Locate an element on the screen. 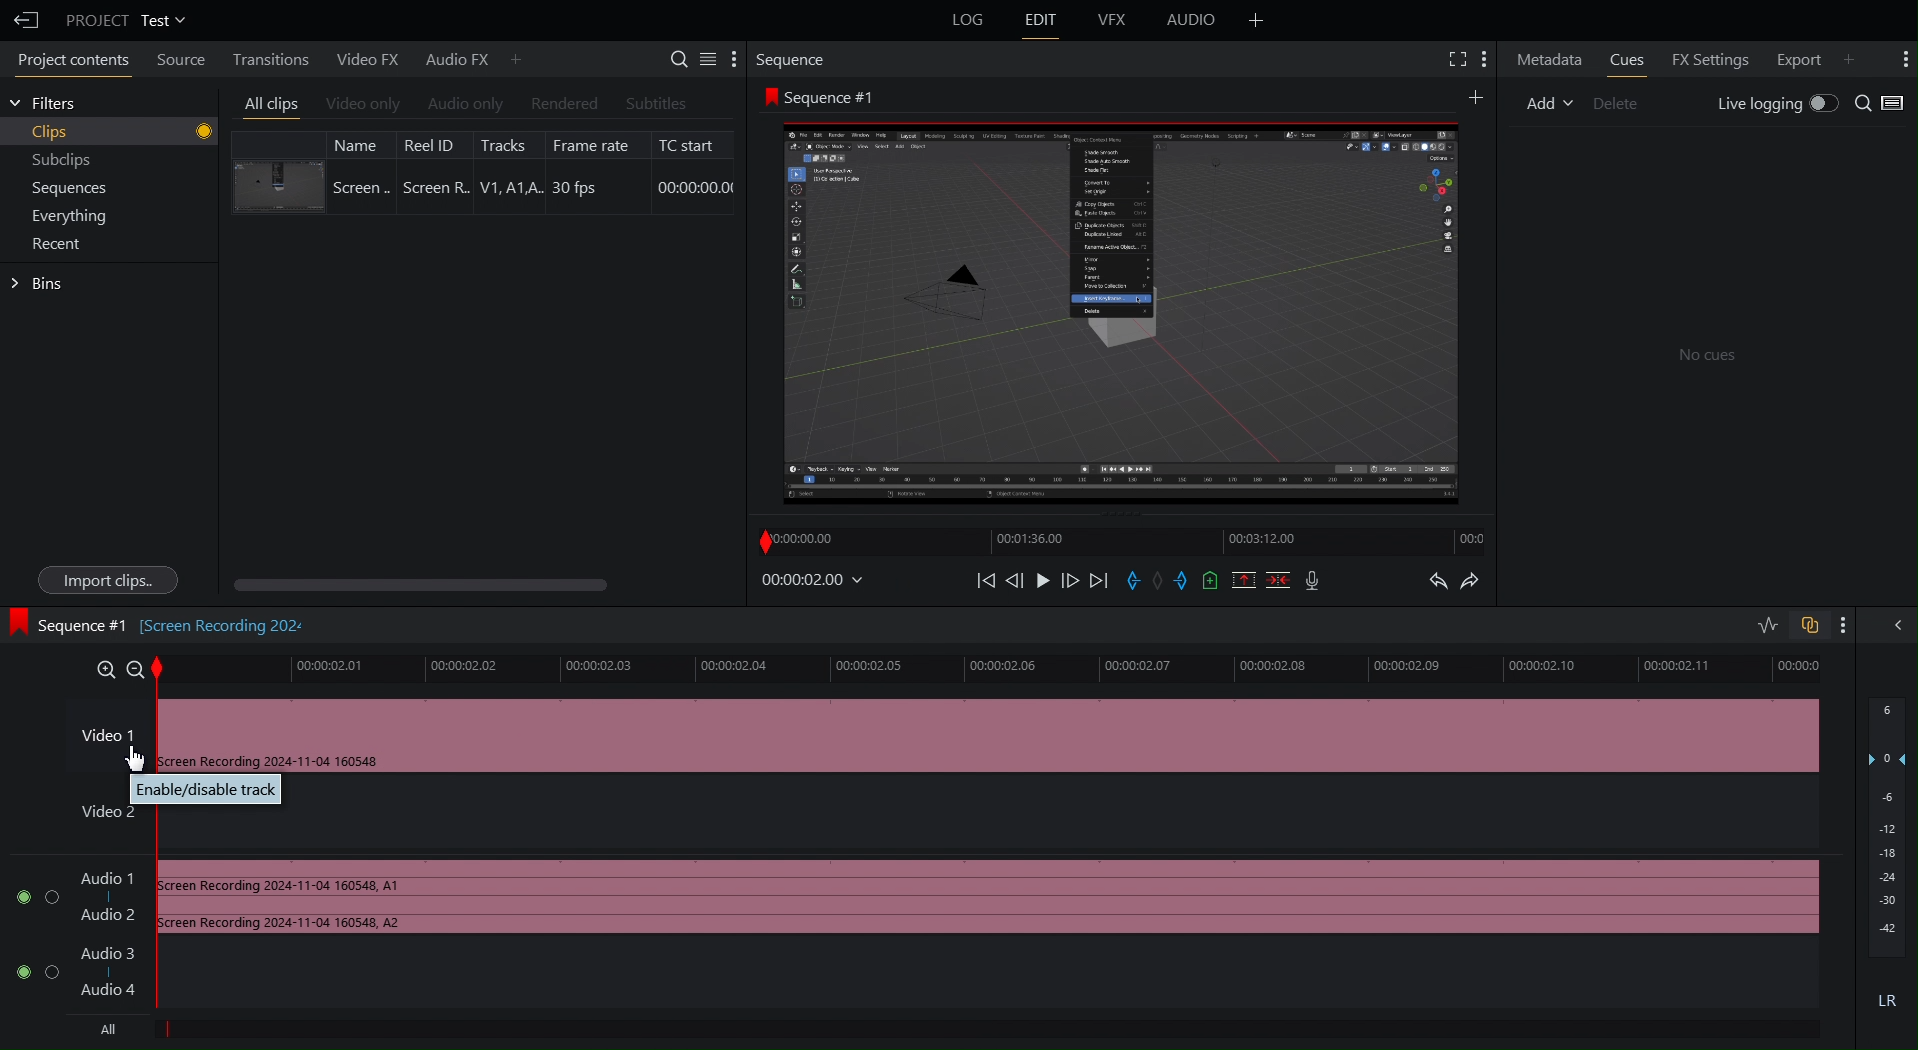 The width and height of the screenshot is (1918, 1050). Live Logging is located at coordinates (1772, 104).